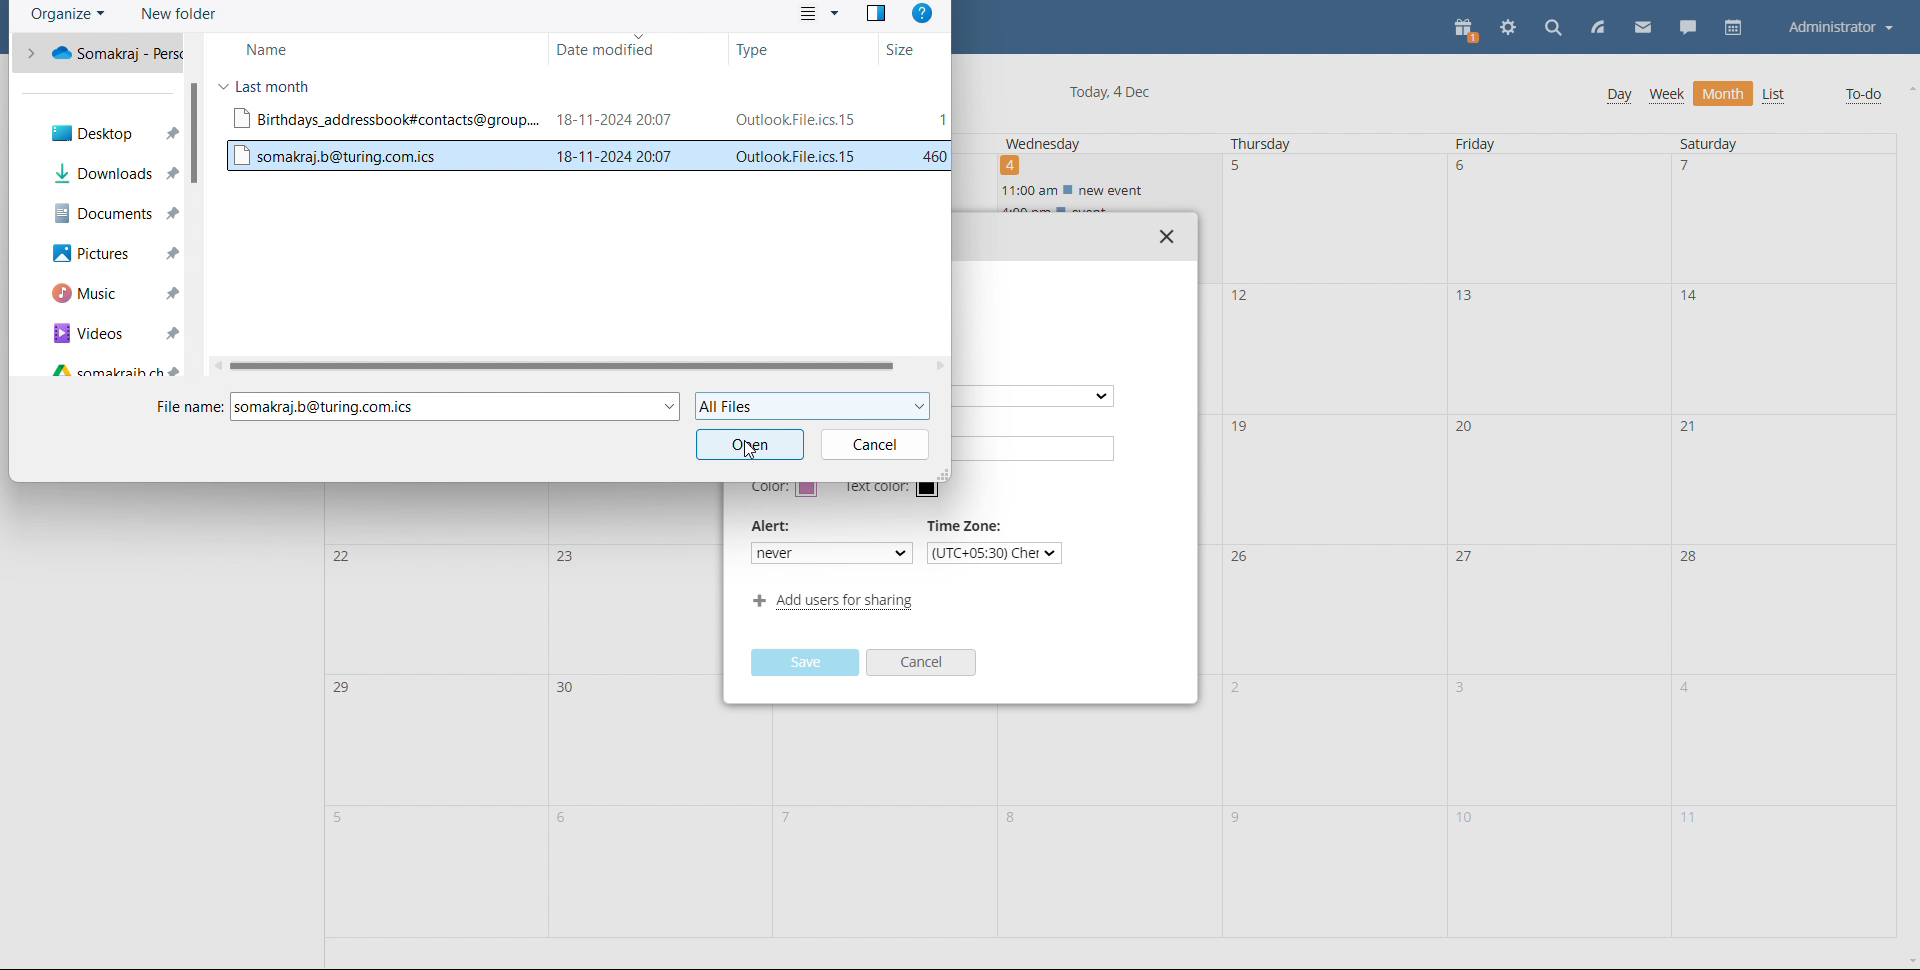  I want to click on new folder, so click(178, 15).